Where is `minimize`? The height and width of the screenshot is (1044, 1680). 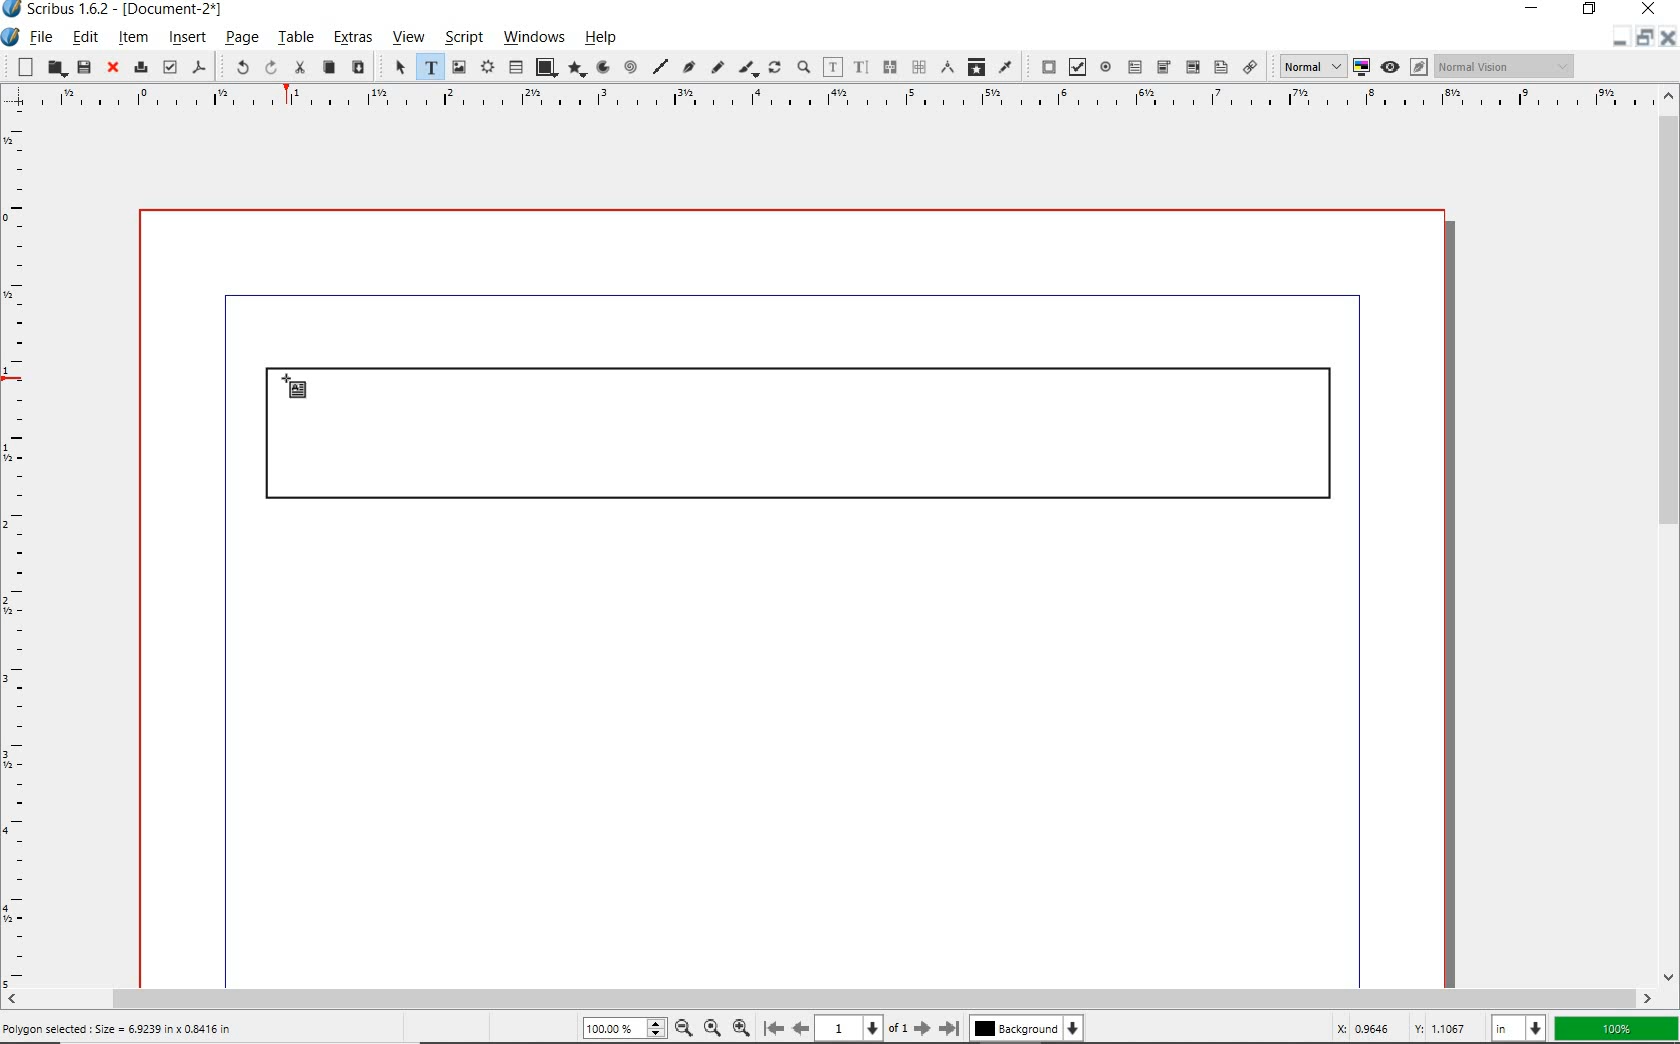
minimize is located at coordinates (1533, 9).